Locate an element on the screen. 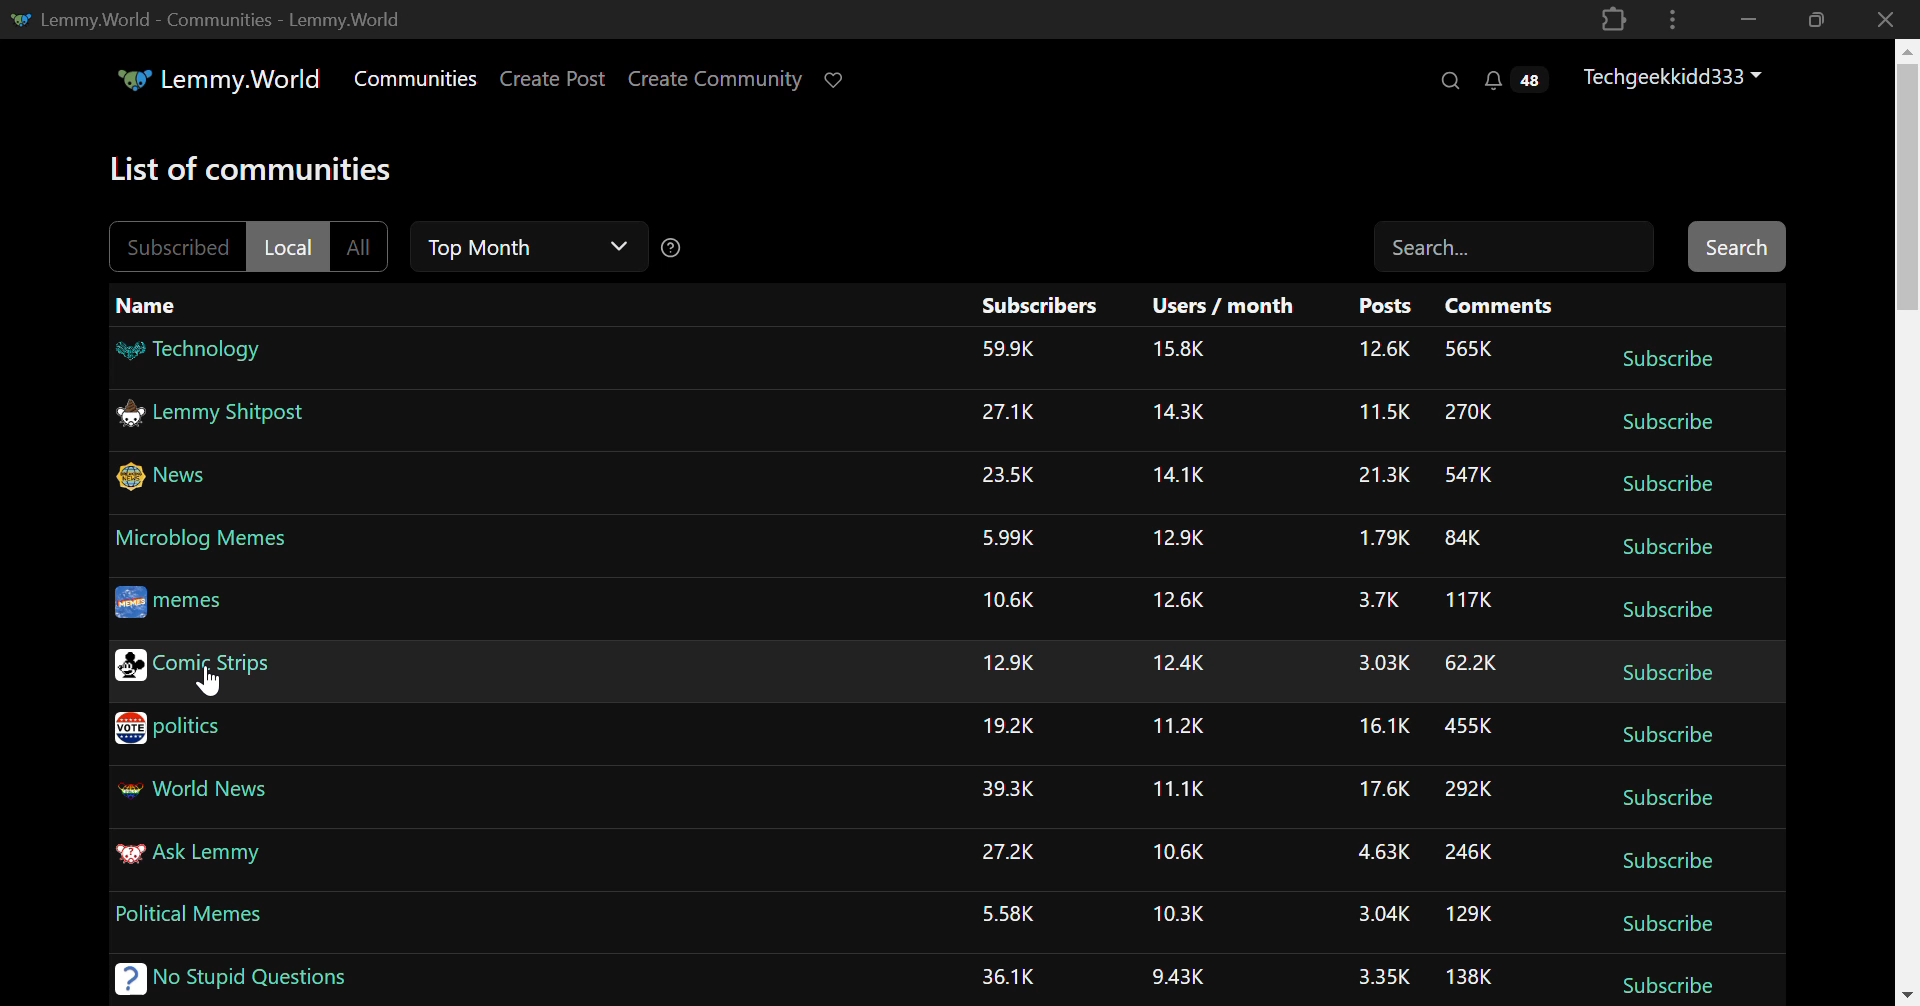 The width and height of the screenshot is (1920, 1006). Lemmy.World is located at coordinates (218, 83).